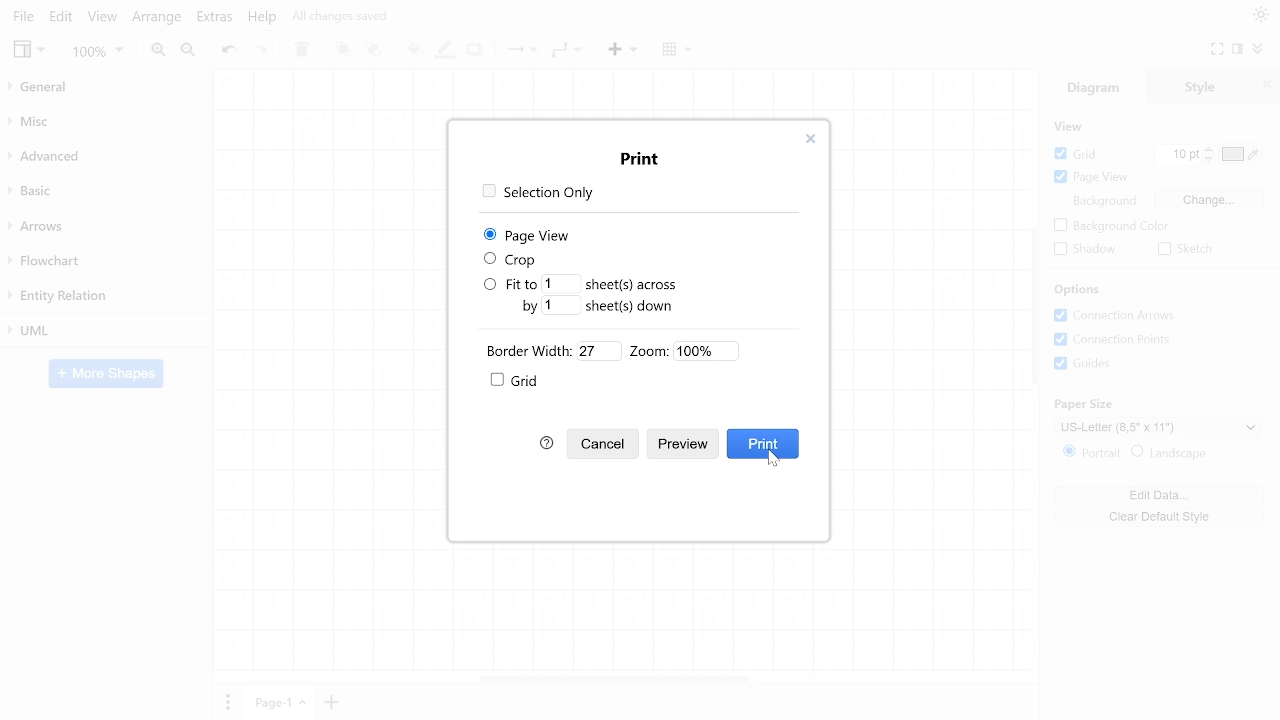 The height and width of the screenshot is (720, 1280). I want to click on CLose, so click(1267, 85).